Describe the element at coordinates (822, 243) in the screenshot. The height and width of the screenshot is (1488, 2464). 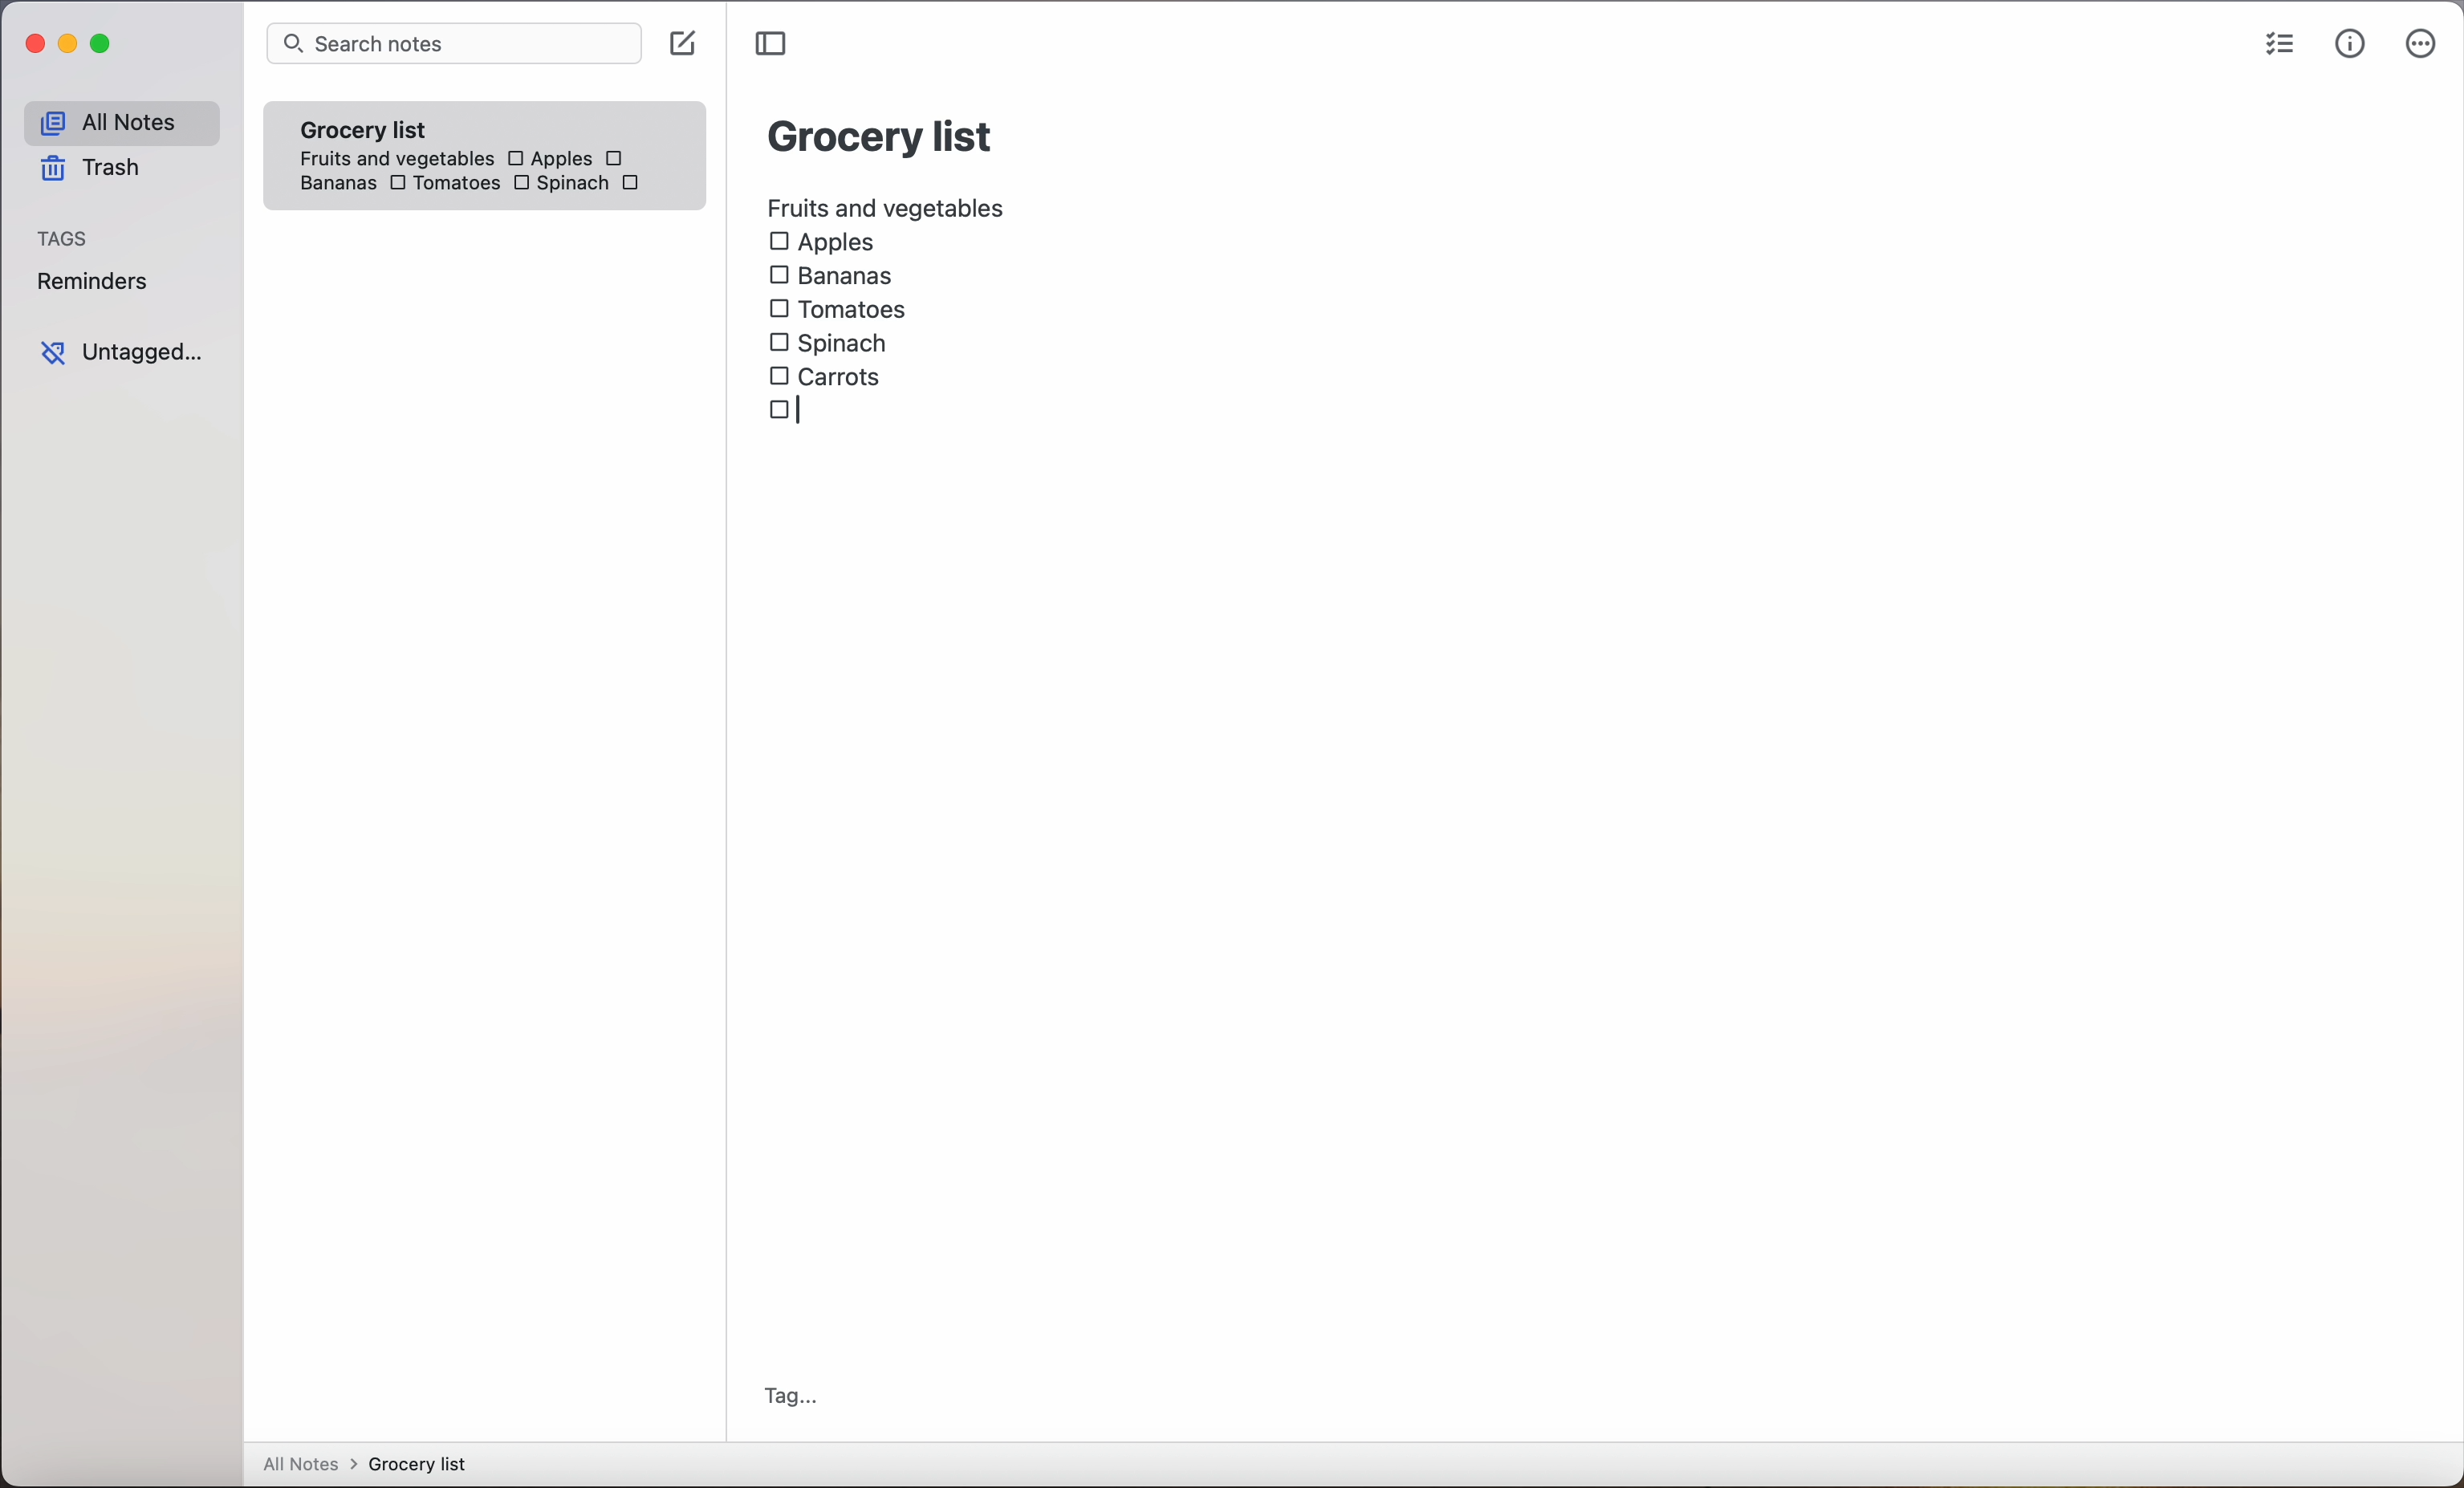
I see `Apples checkbox` at that location.